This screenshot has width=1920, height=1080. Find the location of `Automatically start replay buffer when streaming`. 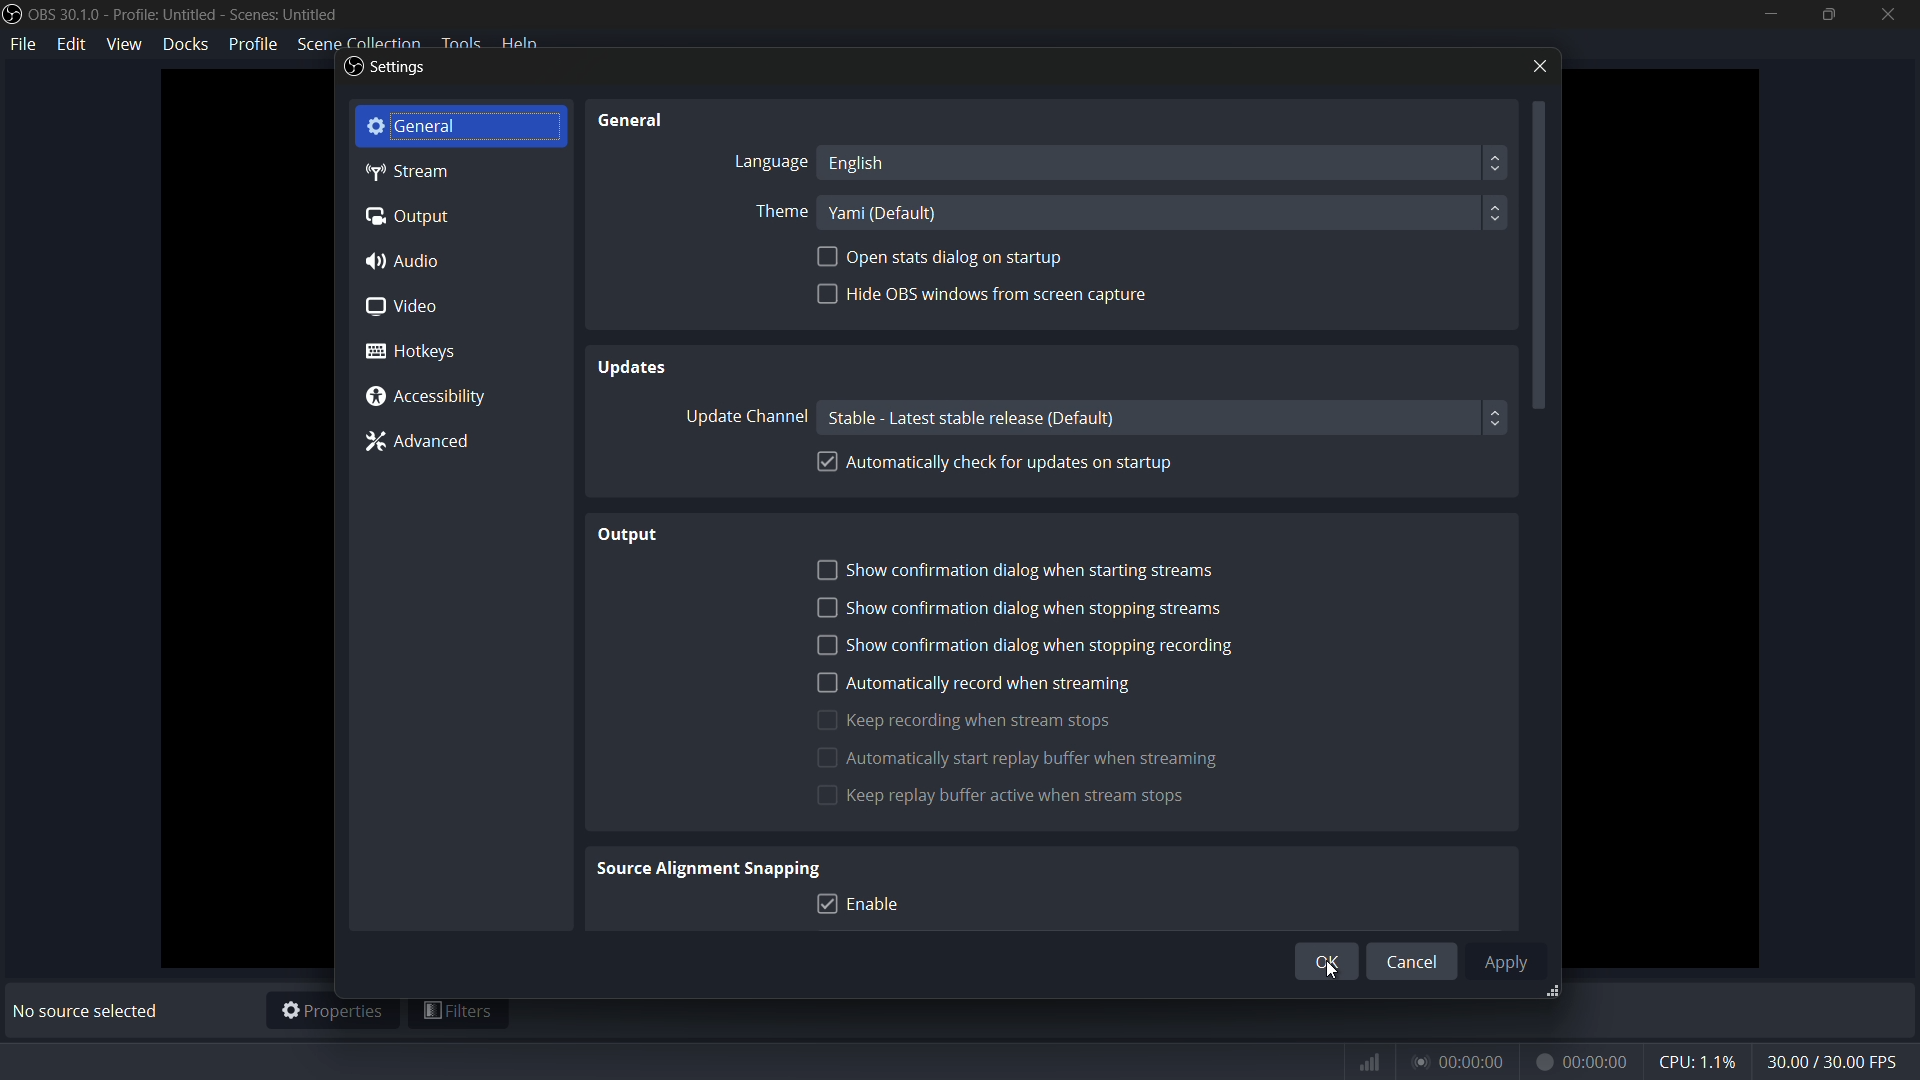

Automatically start replay buffer when streaming is located at coordinates (1028, 757).